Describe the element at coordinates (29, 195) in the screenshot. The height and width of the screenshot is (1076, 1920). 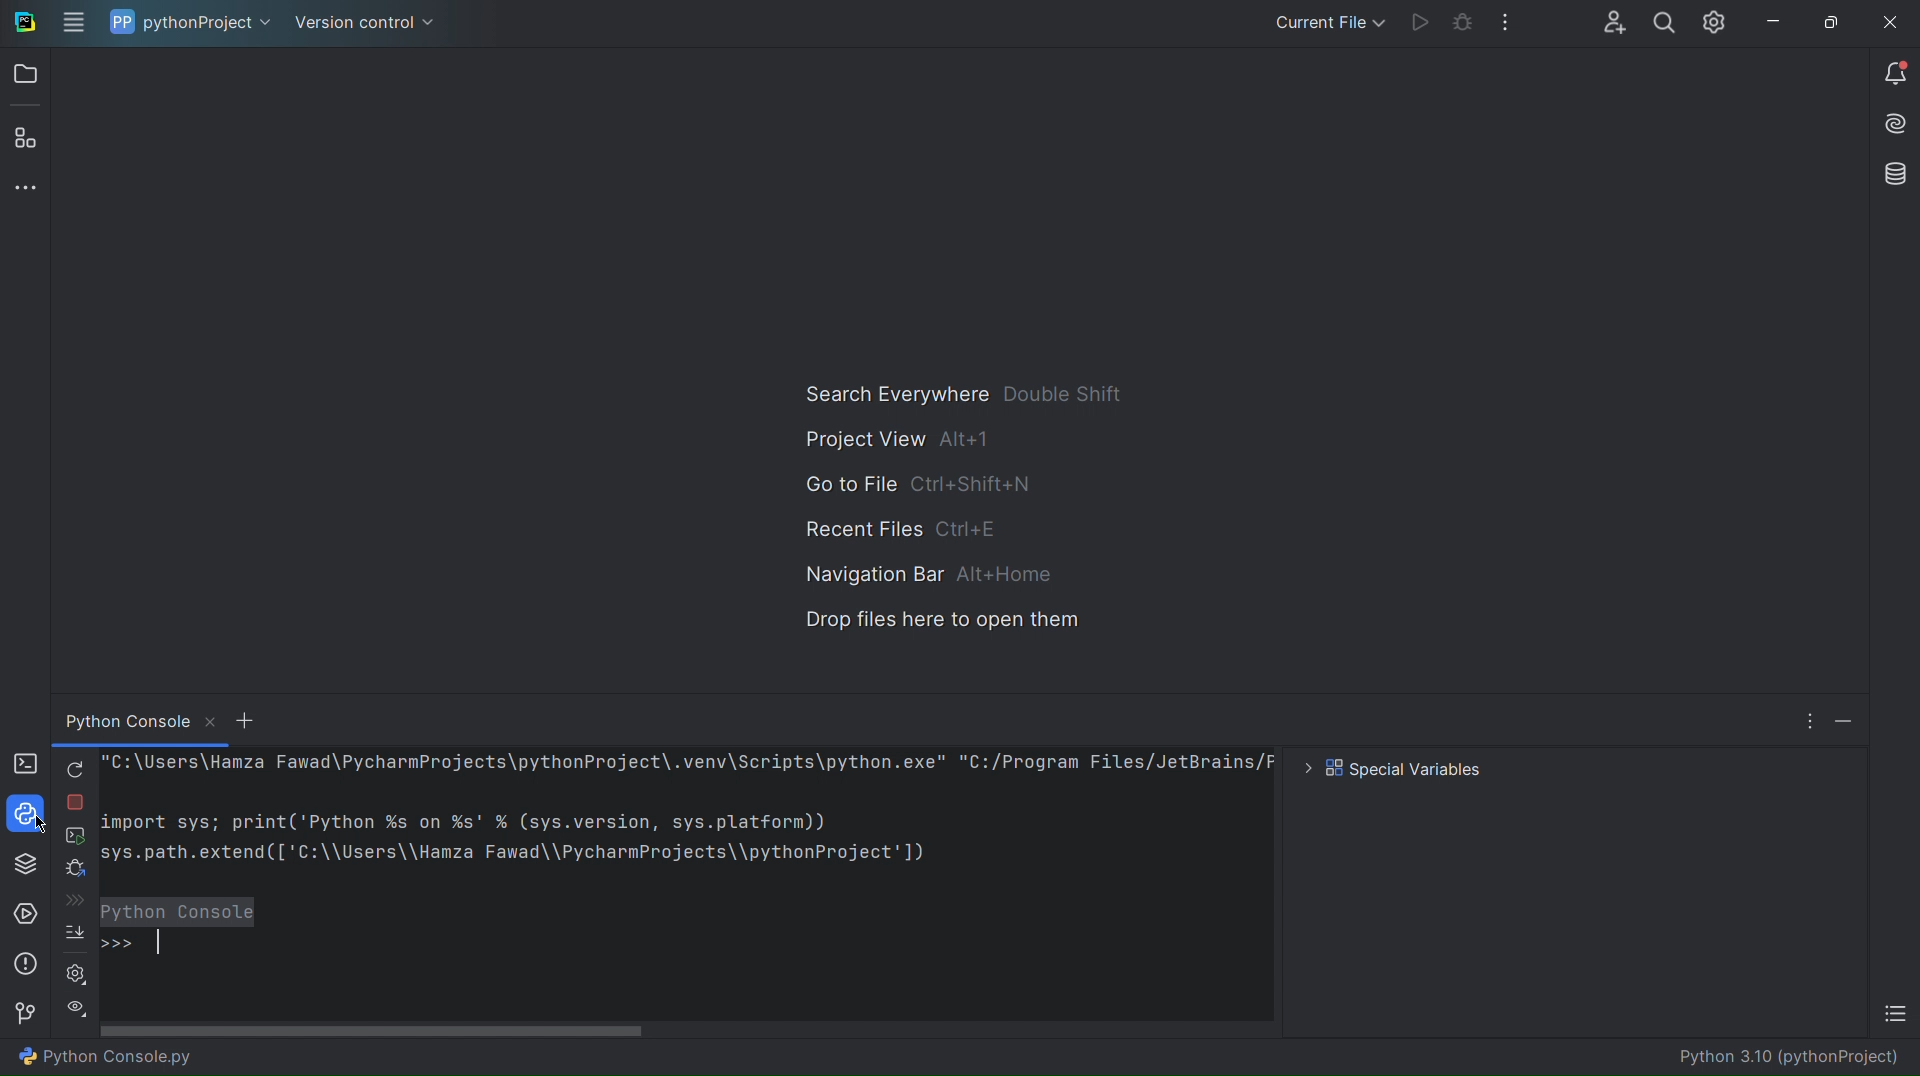
I see `More` at that location.